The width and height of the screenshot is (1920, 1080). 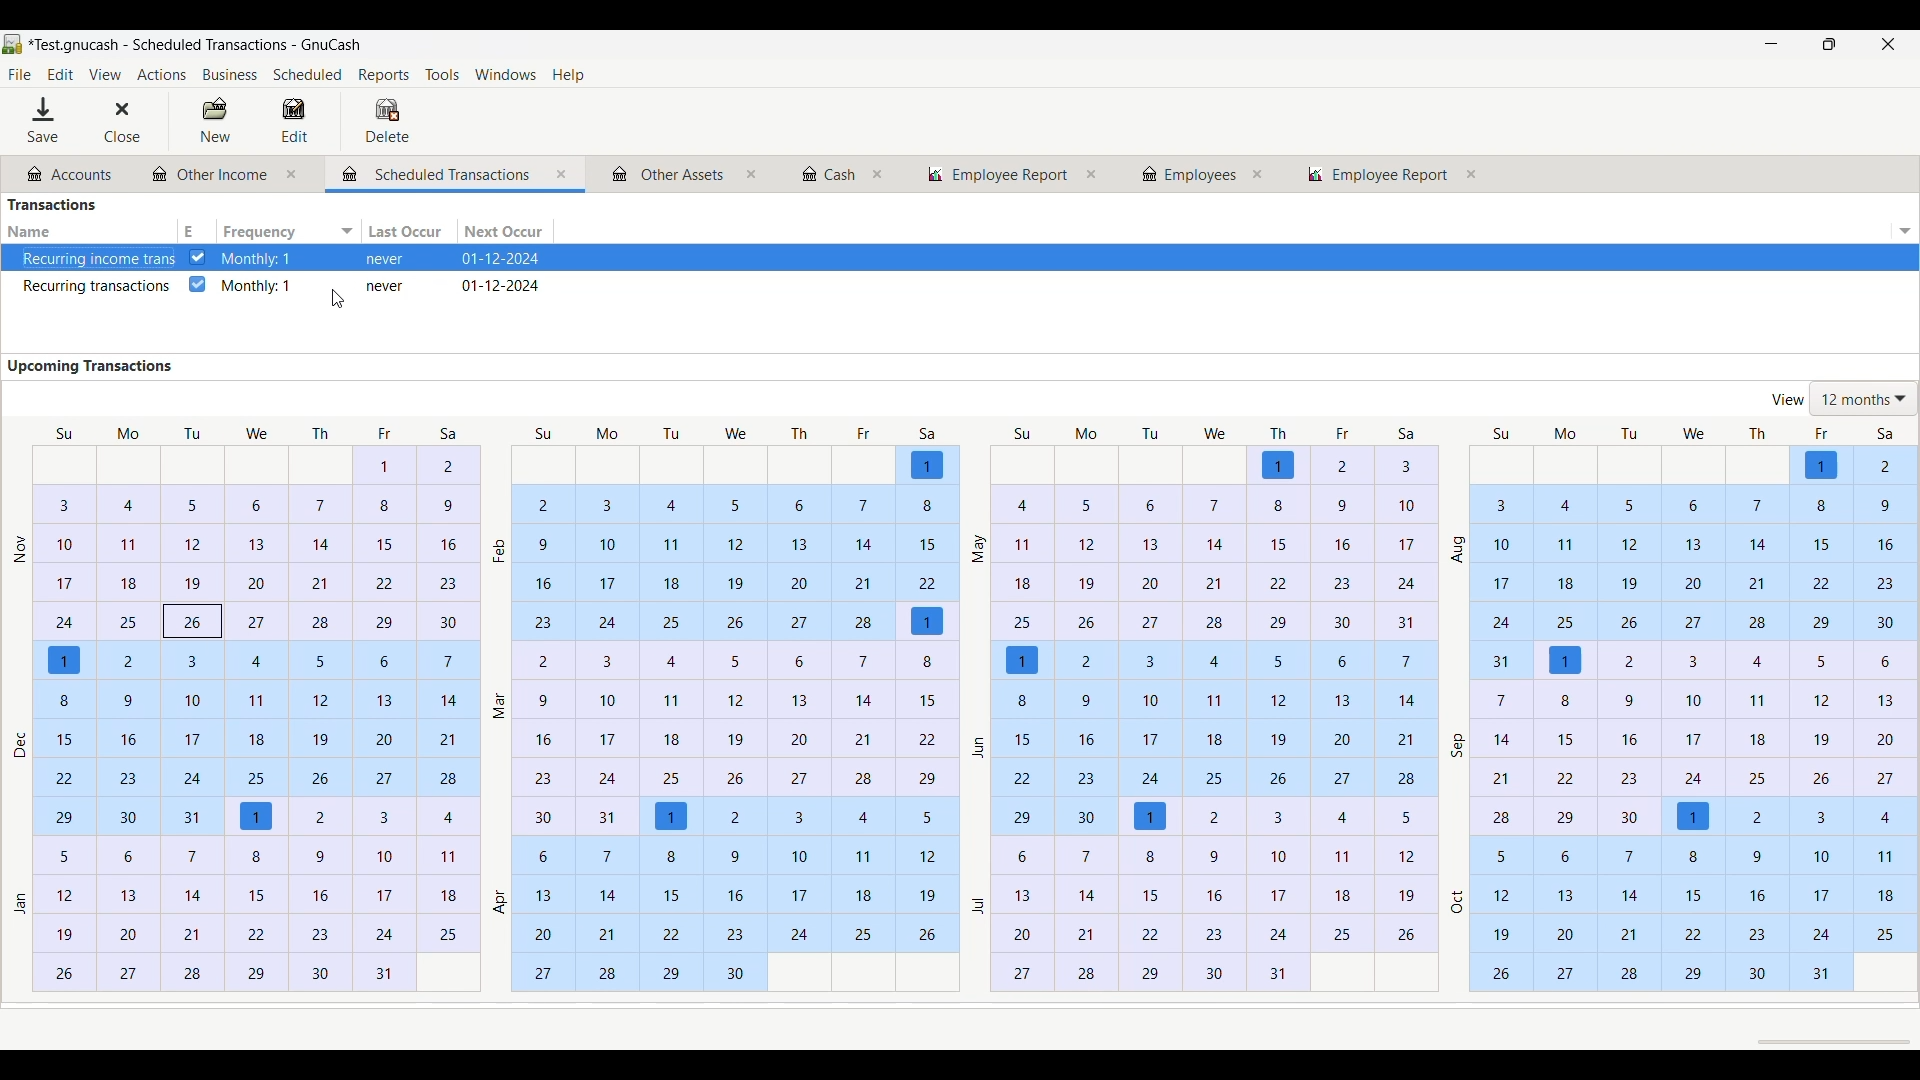 I want to click on Project name changed, so click(x=210, y=44).